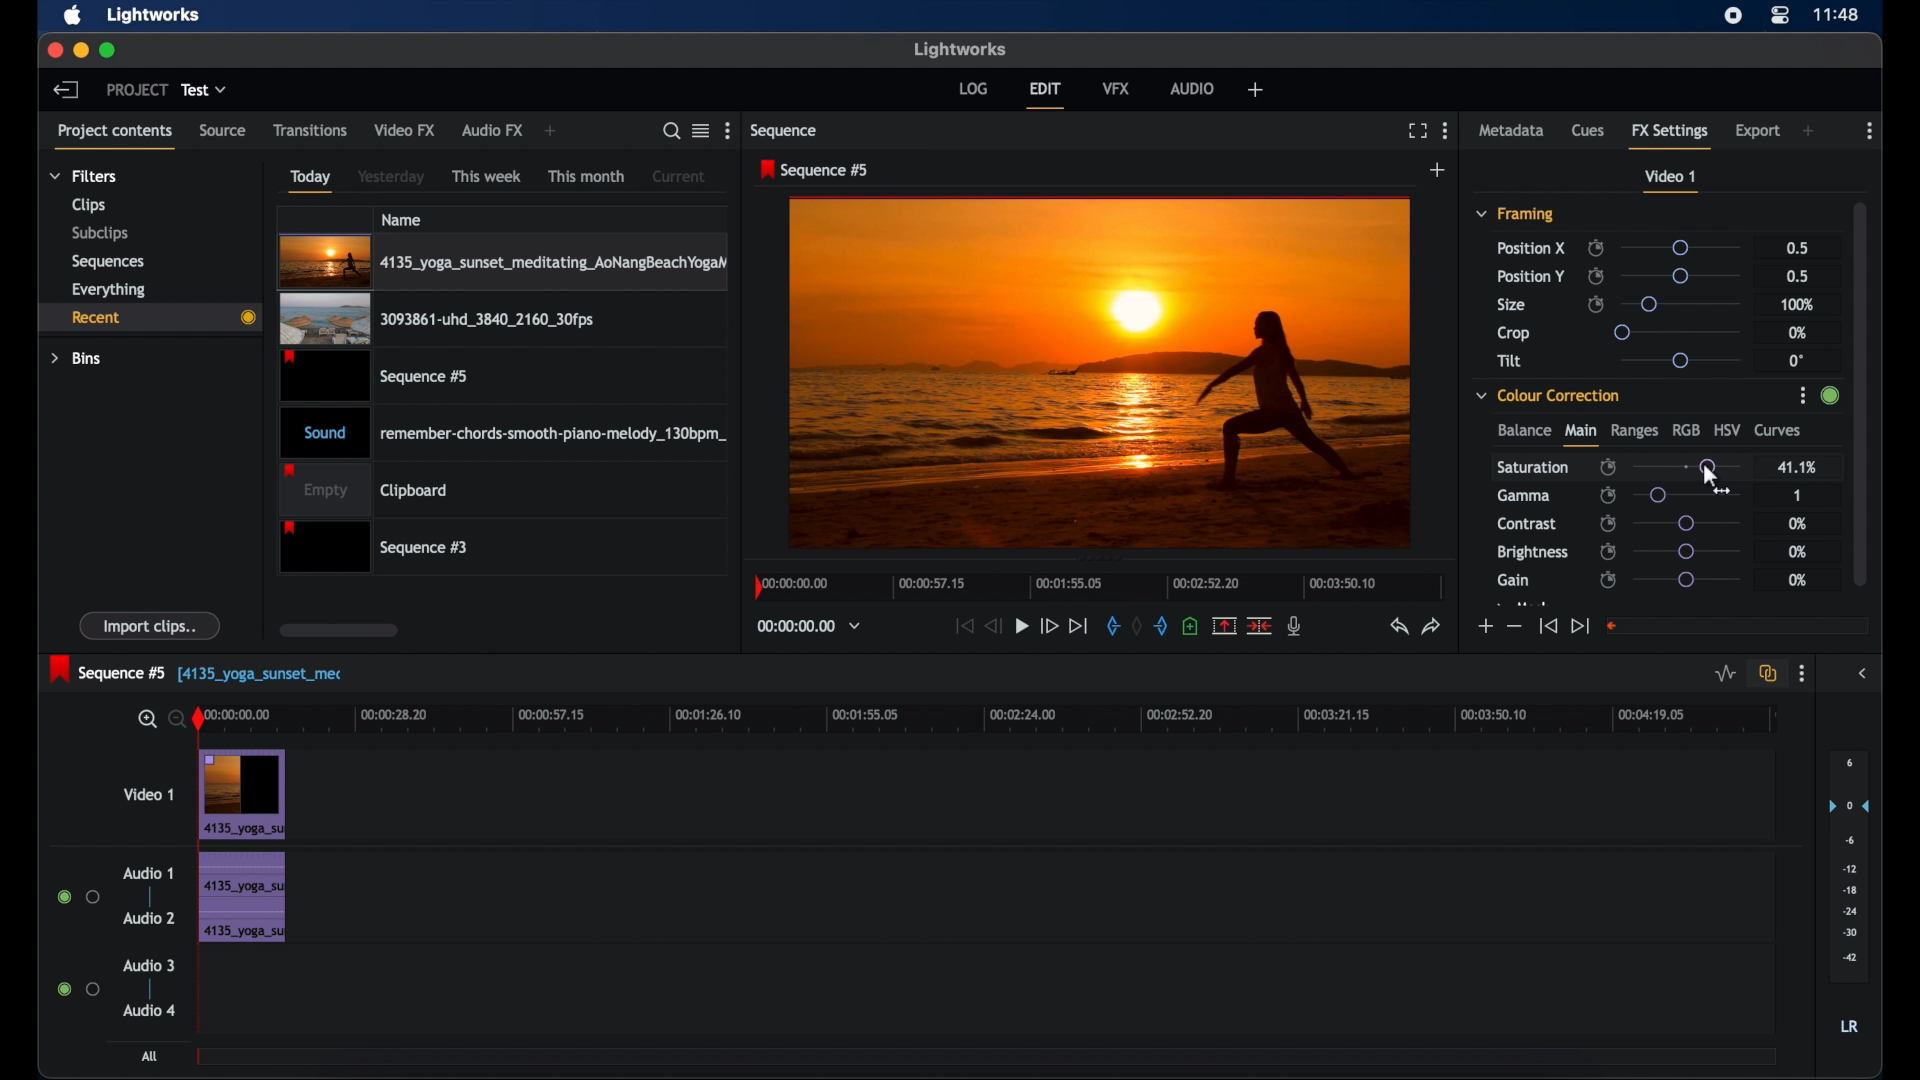 This screenshot has height=1080, width=1920. What do you see at coordinates (310, 129) in the screenshot?
I see `transitions` at bounding box center [310, 129].